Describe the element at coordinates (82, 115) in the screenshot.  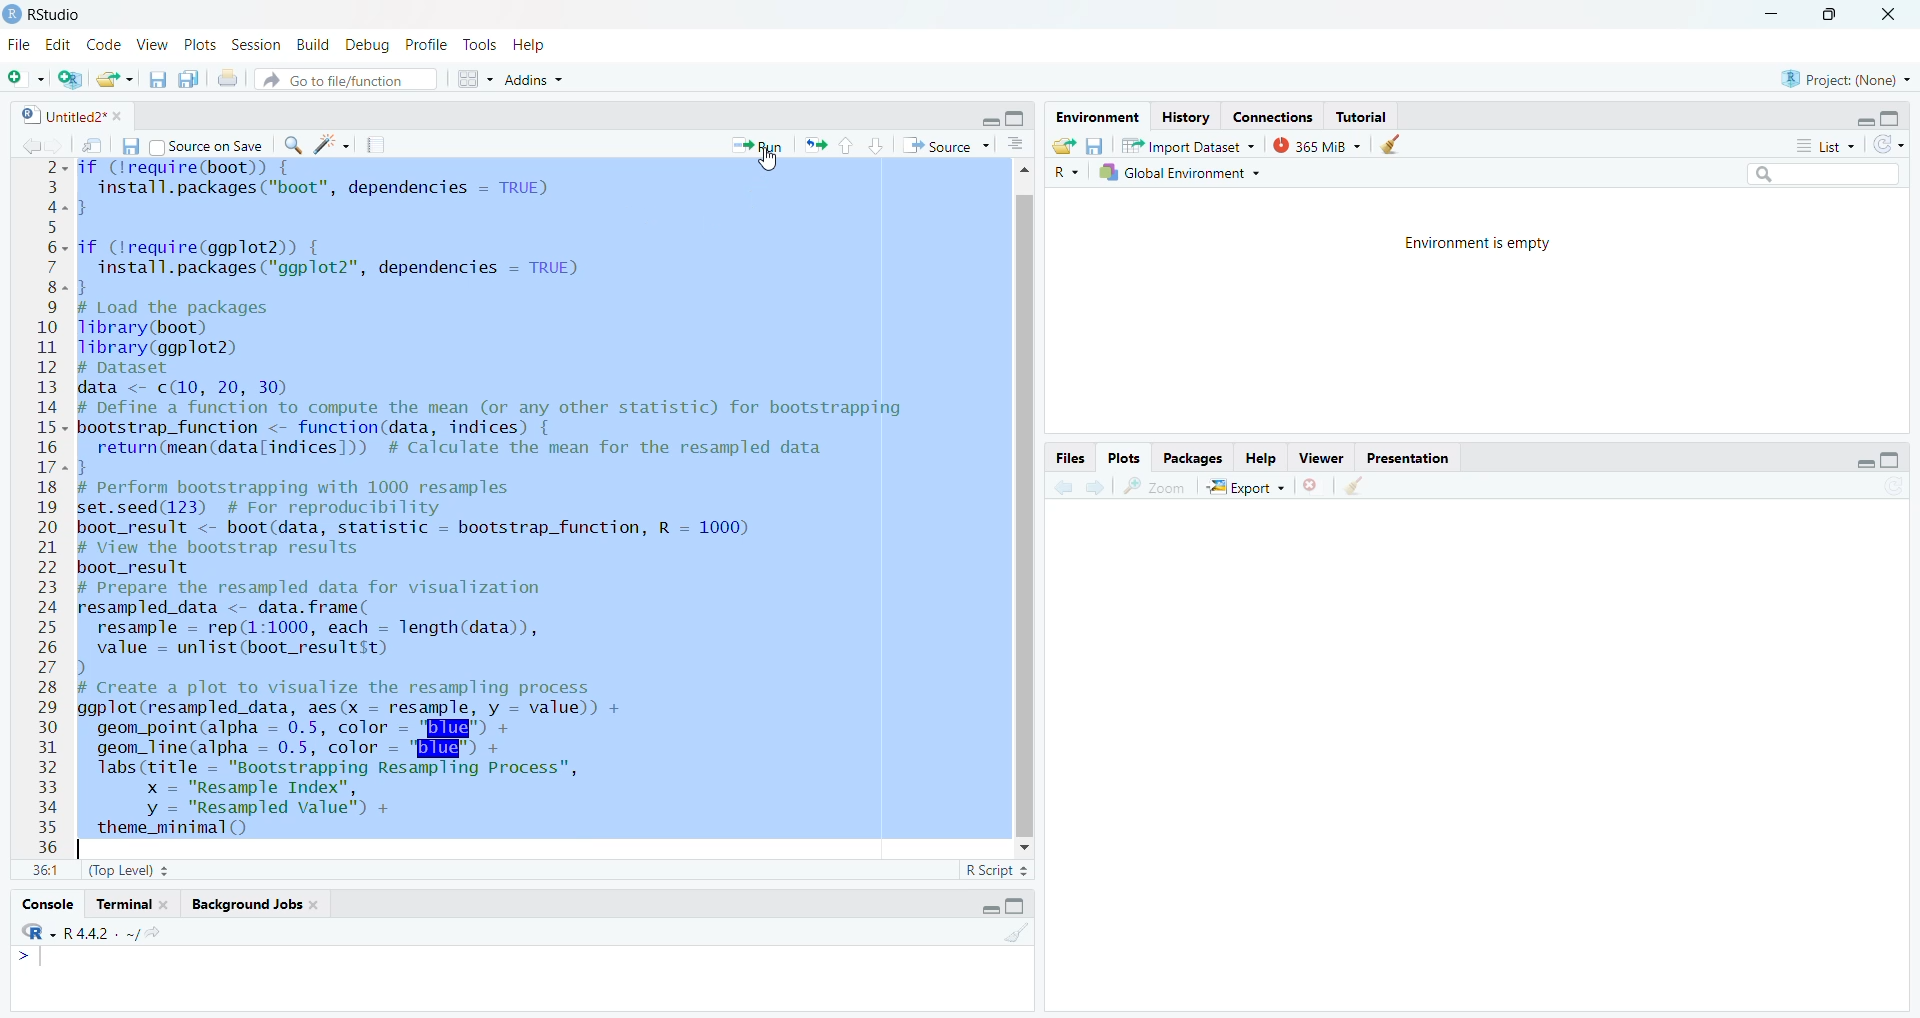
I see ` Untitled2` at that location.